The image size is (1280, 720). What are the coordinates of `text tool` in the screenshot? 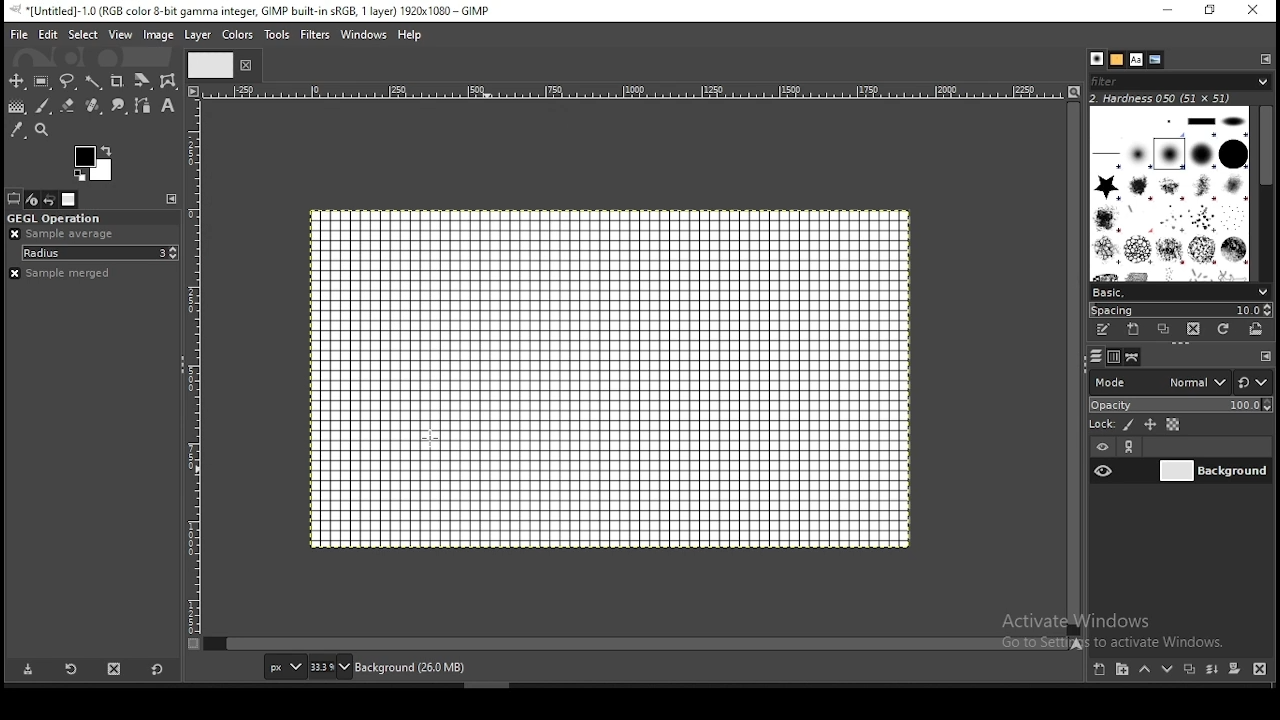 It's located at (168, 106).